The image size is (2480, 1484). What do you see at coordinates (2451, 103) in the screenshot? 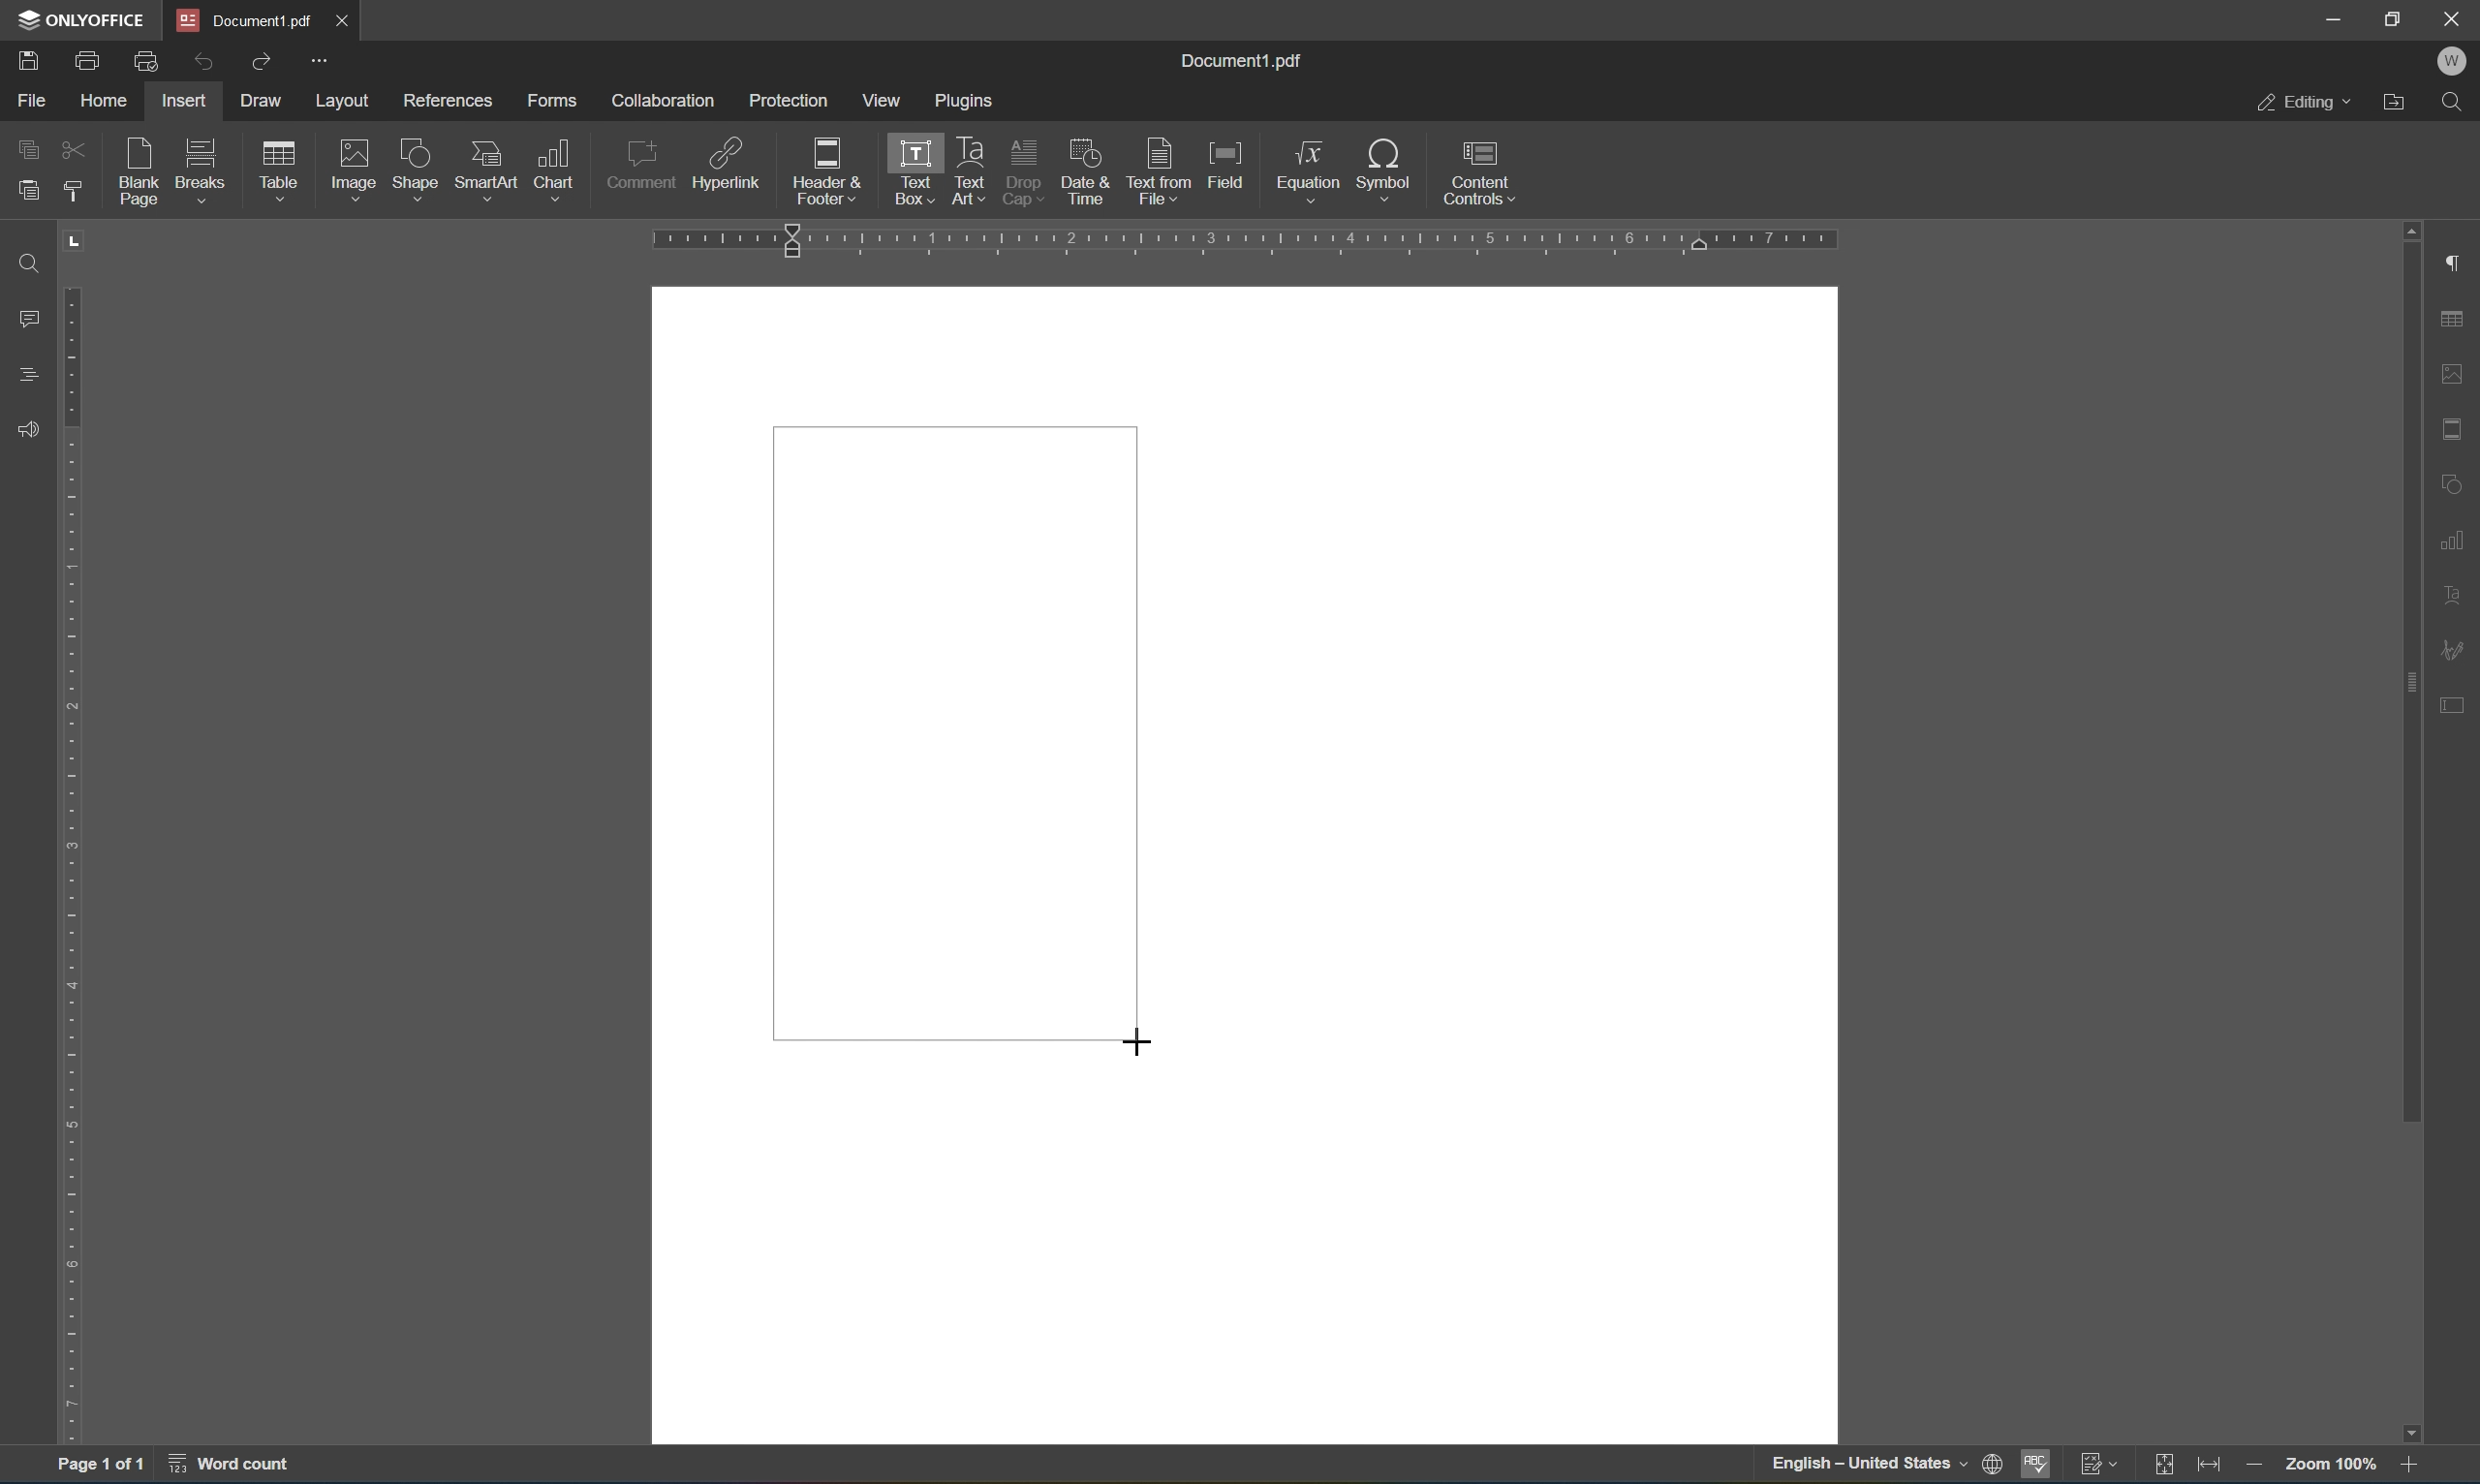
I see `Find` at bounding box center [2451, 103].